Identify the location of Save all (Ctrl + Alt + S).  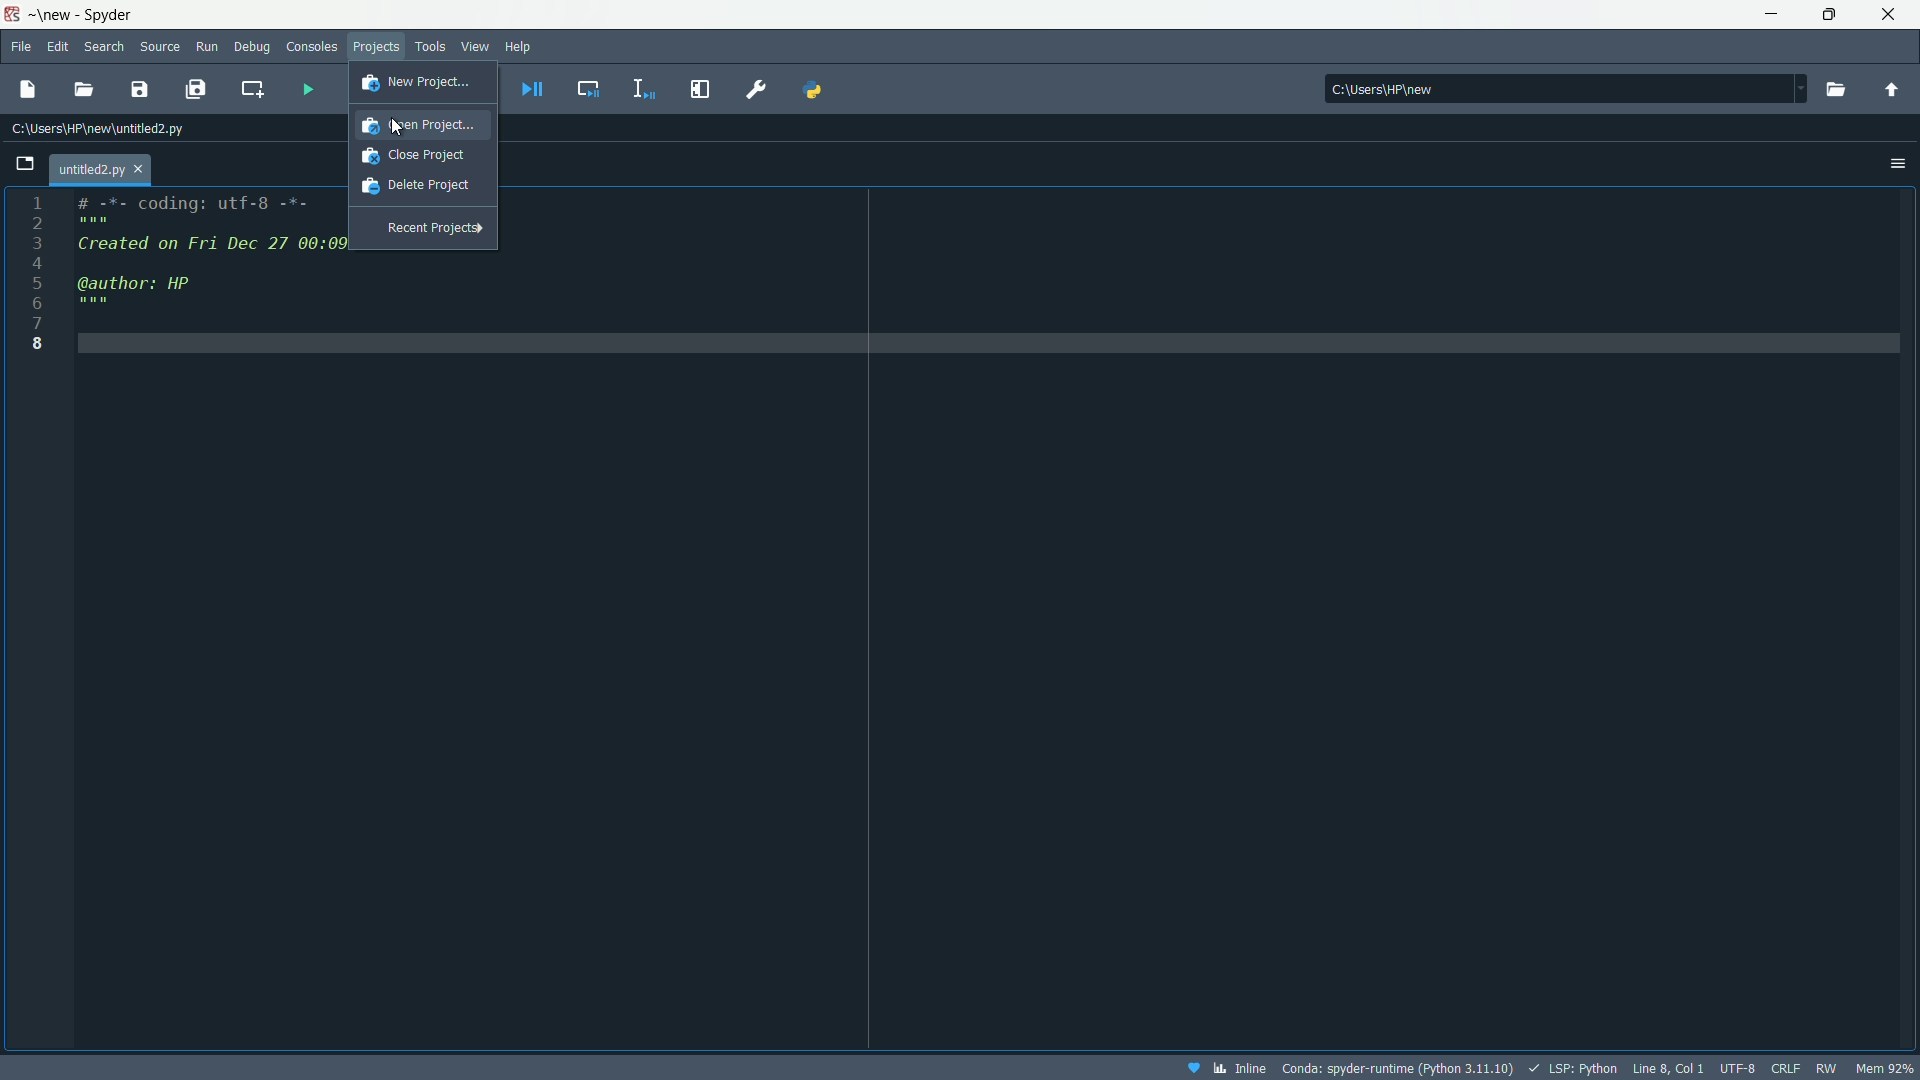
(200, 90).